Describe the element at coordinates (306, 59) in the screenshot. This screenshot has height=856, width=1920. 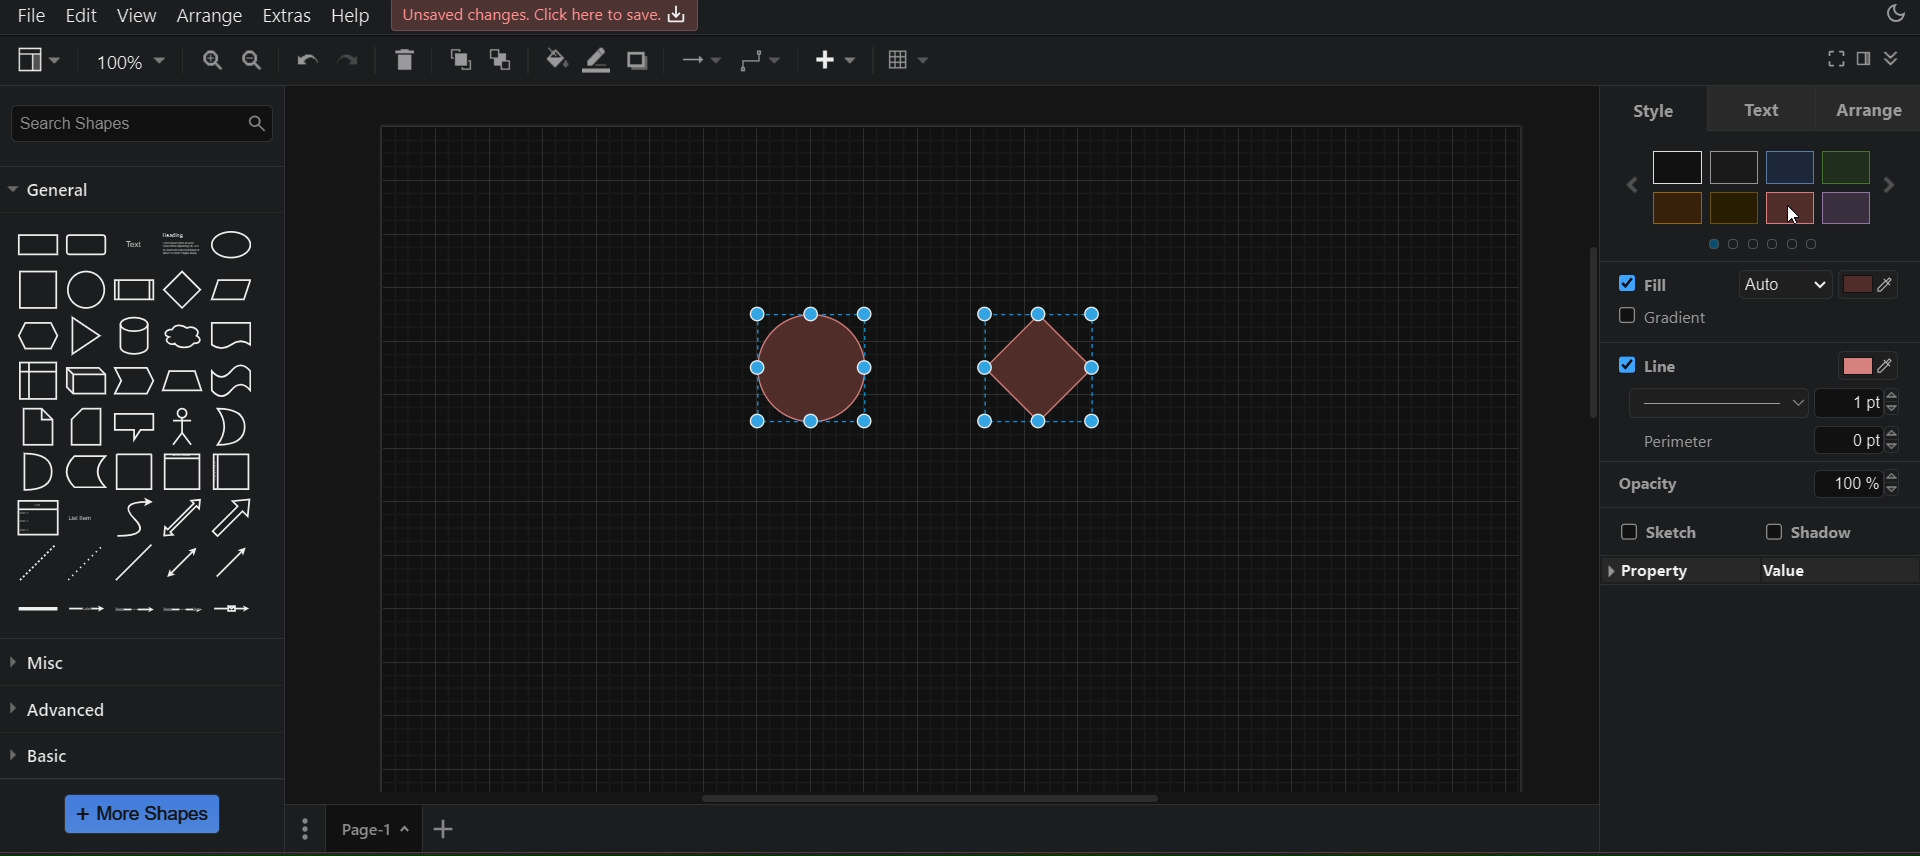
I see `undo` at that location.